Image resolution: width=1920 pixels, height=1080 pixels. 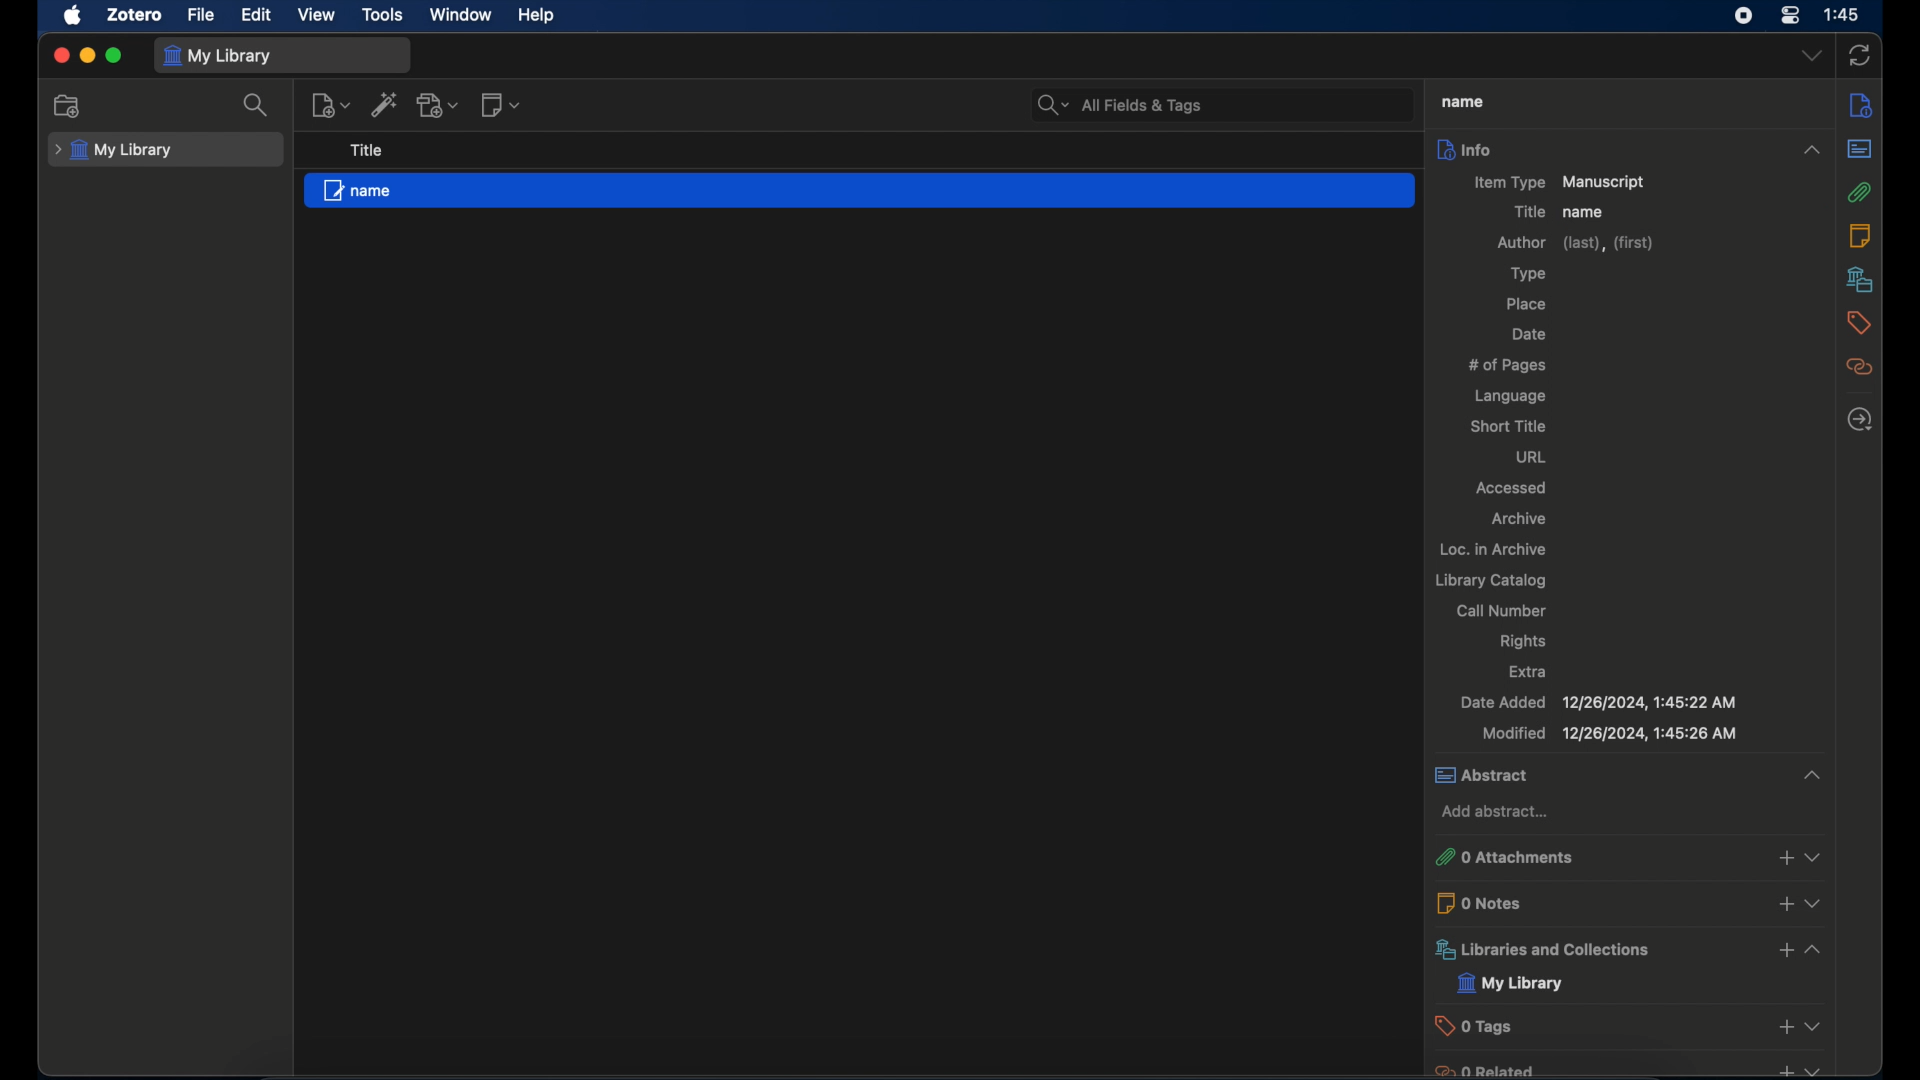 I want to click on libraries, so click(x=1628, y=949).